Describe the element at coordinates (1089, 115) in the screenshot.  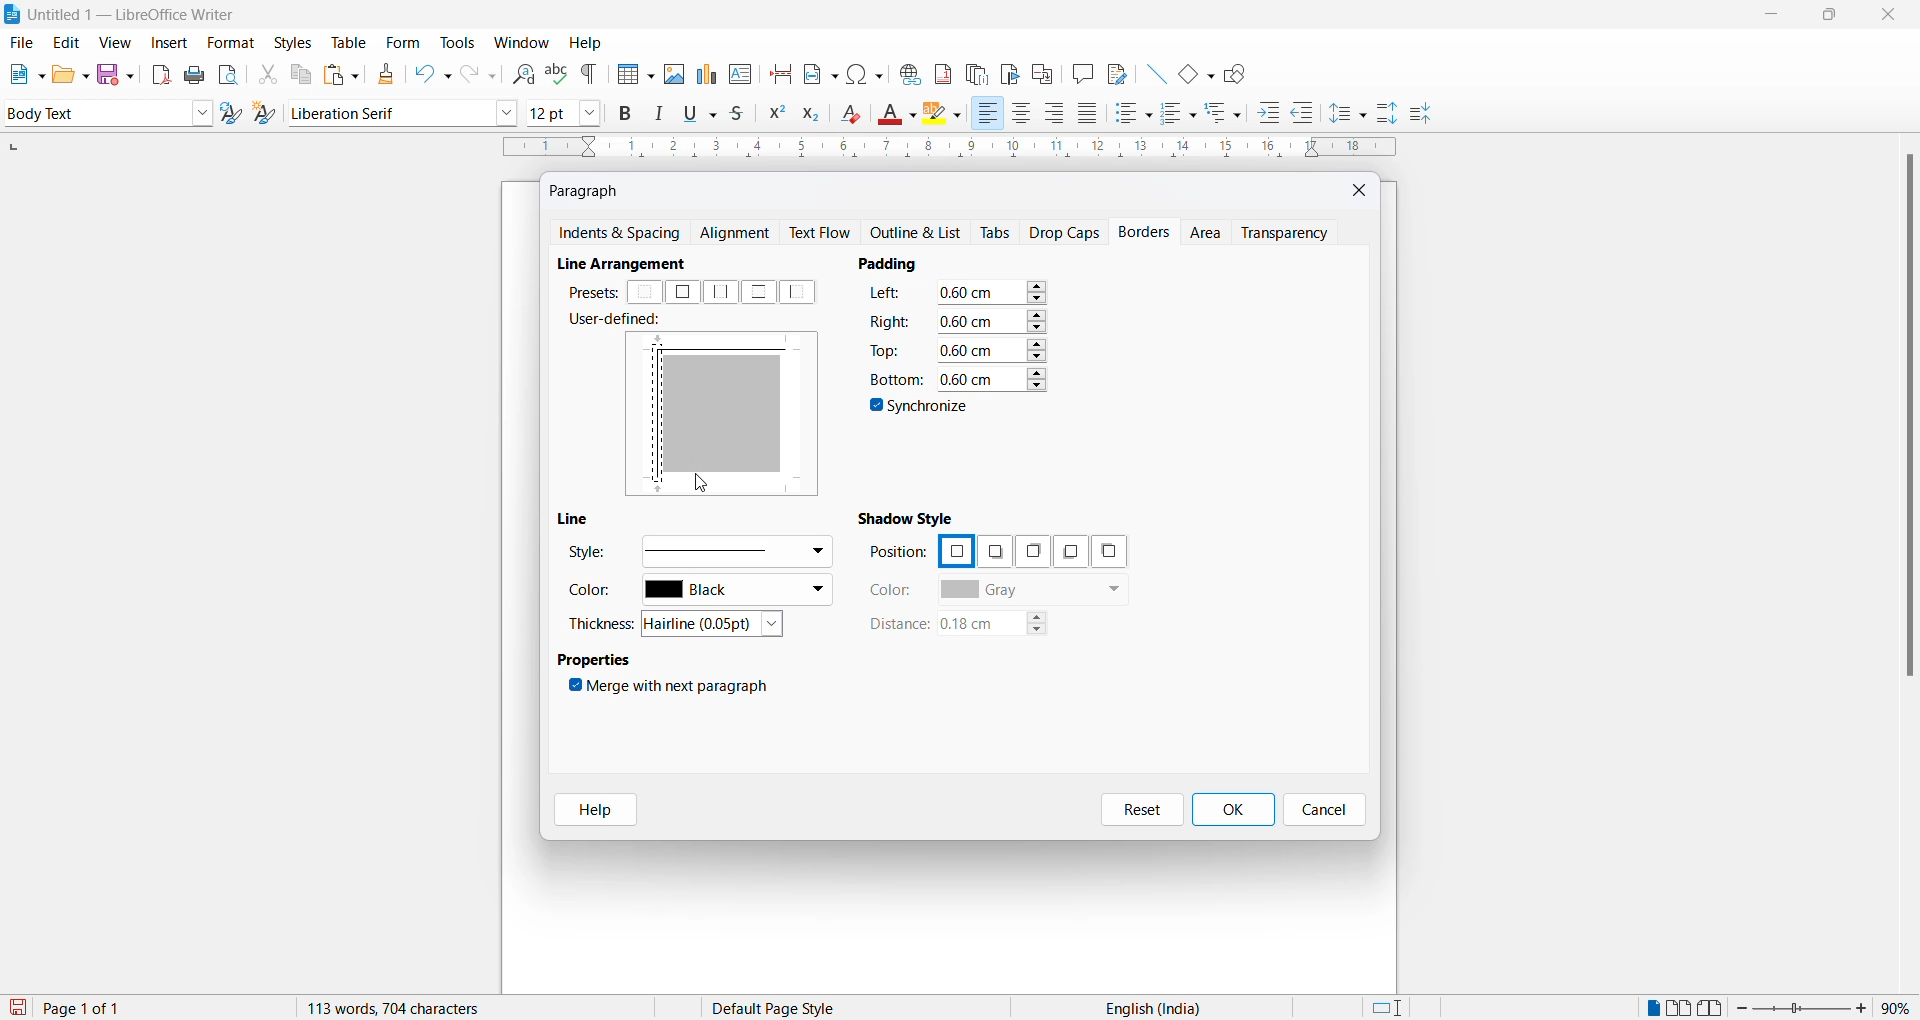
I see `justified` at that location.